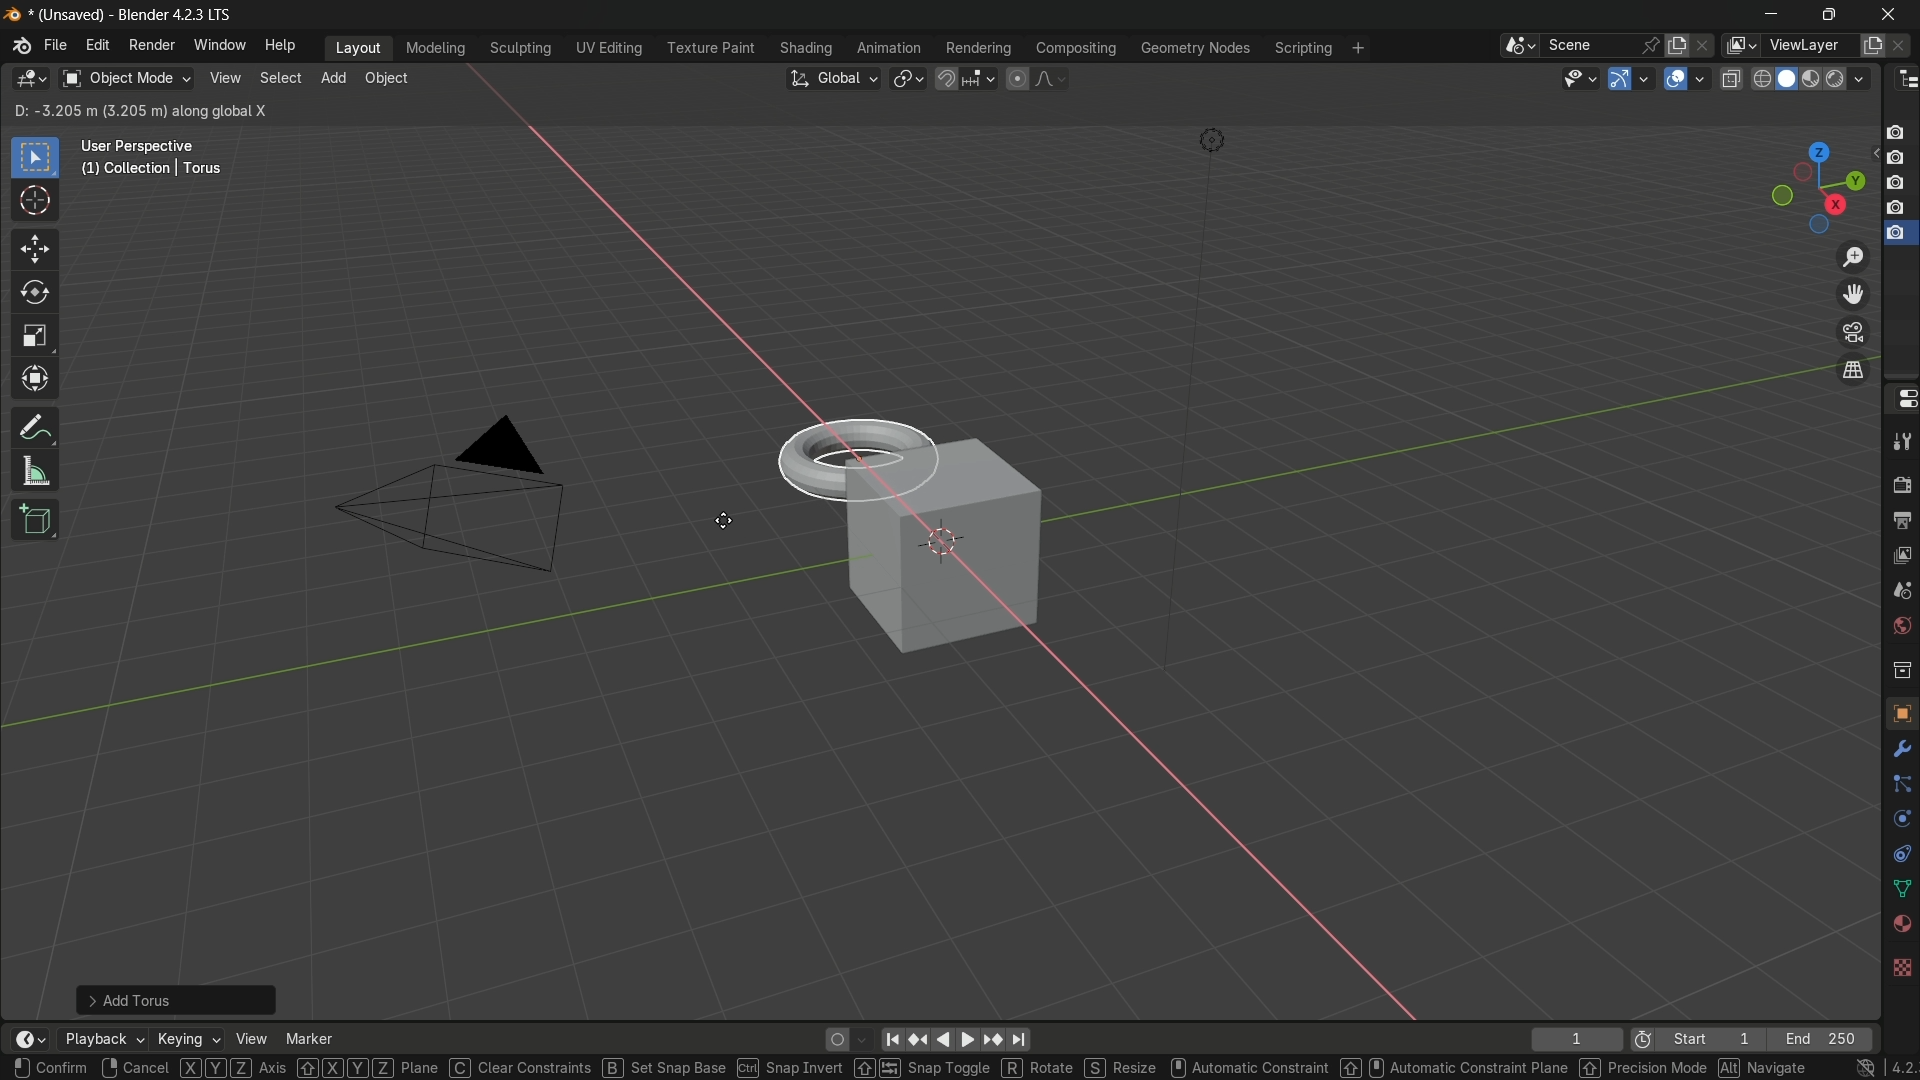  What do you see at coordinates (37, 520) in the screenshot?
I see `add cube` at bounding box center [37, 520].